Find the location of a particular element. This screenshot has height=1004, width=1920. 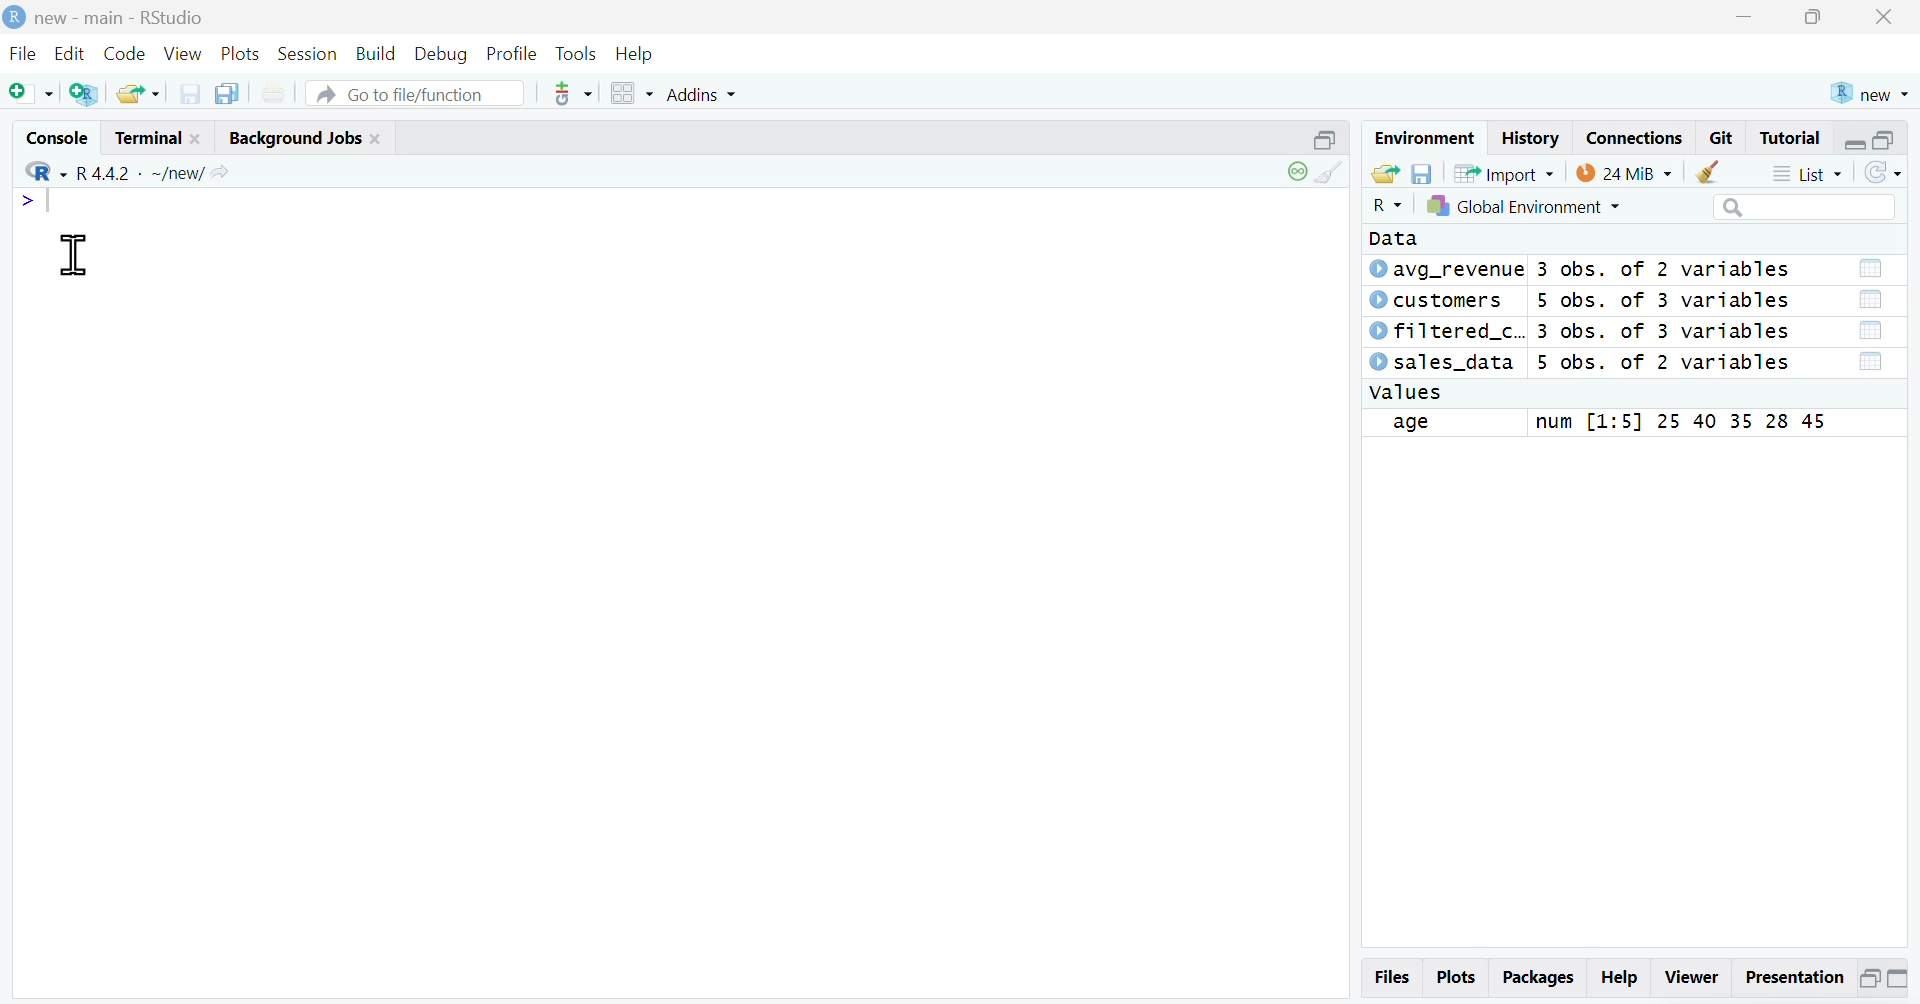

Background Jobs is located at coordinates (304, 137).